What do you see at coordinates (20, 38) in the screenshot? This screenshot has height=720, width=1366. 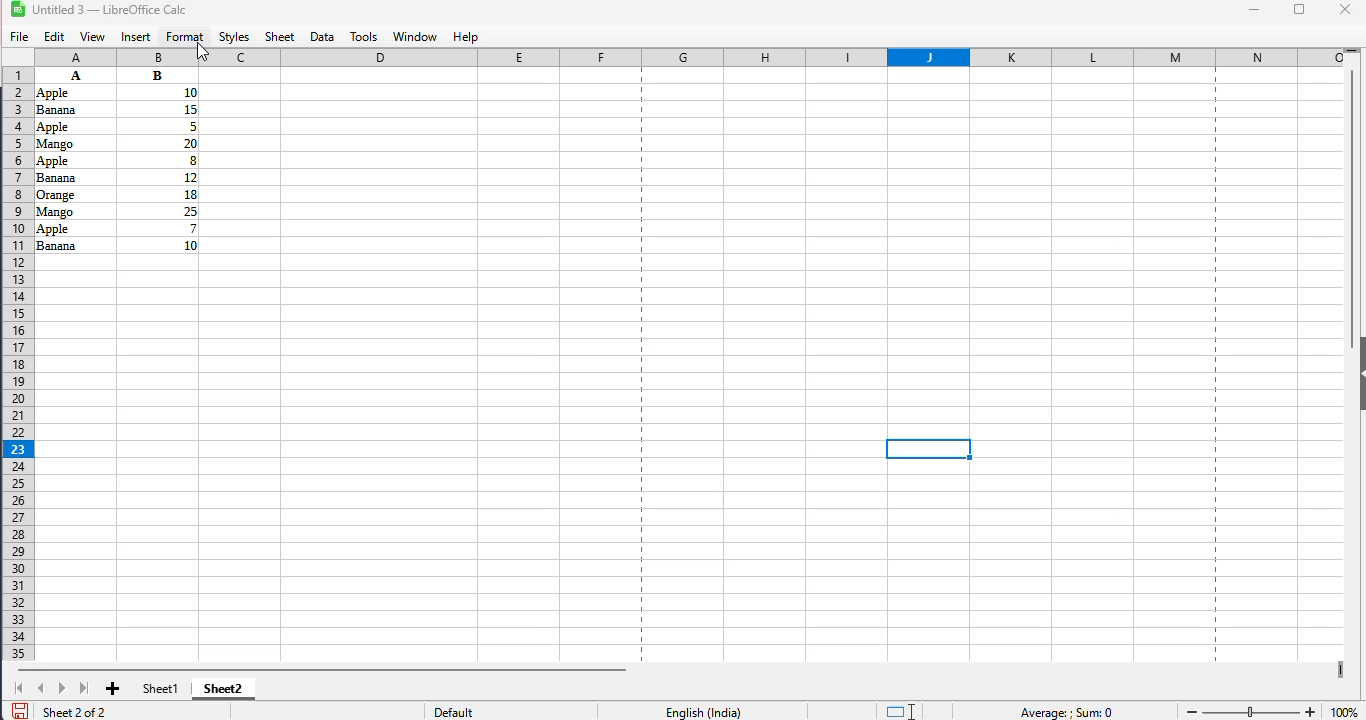 I see `file` at bounding box center [20, 38].